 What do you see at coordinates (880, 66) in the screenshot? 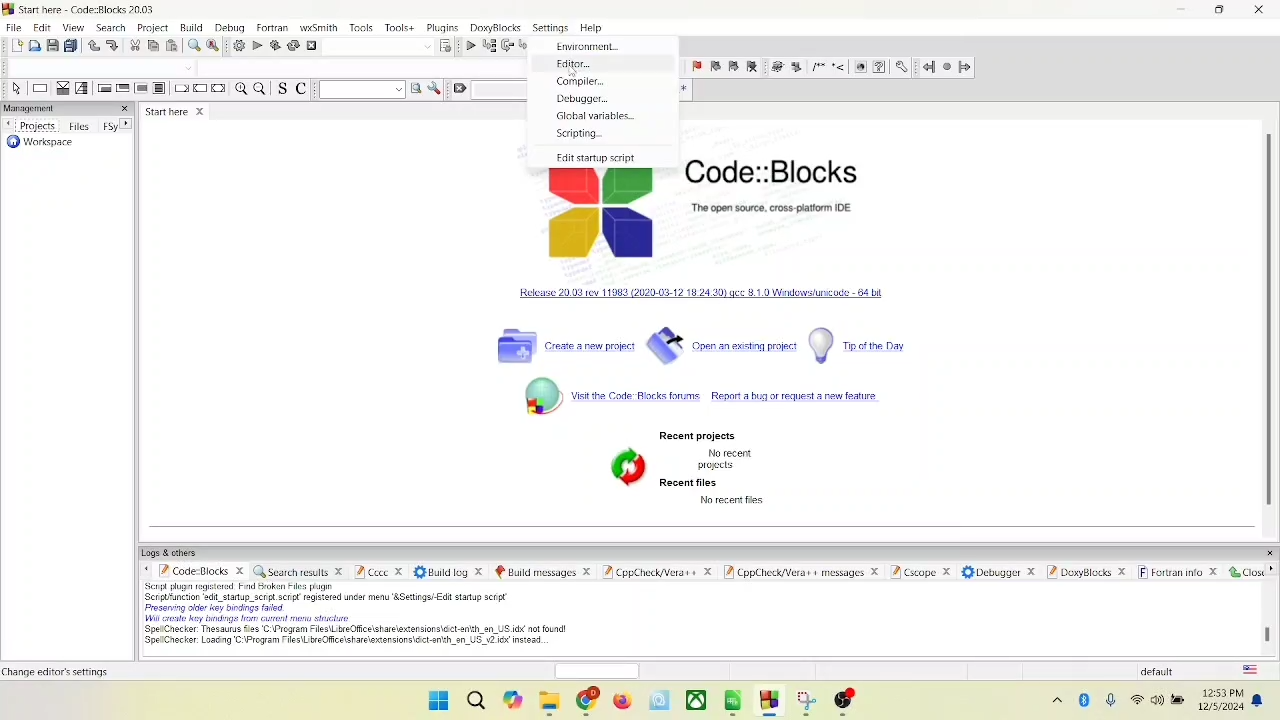
I see `help` at bounding box center [880, 66].